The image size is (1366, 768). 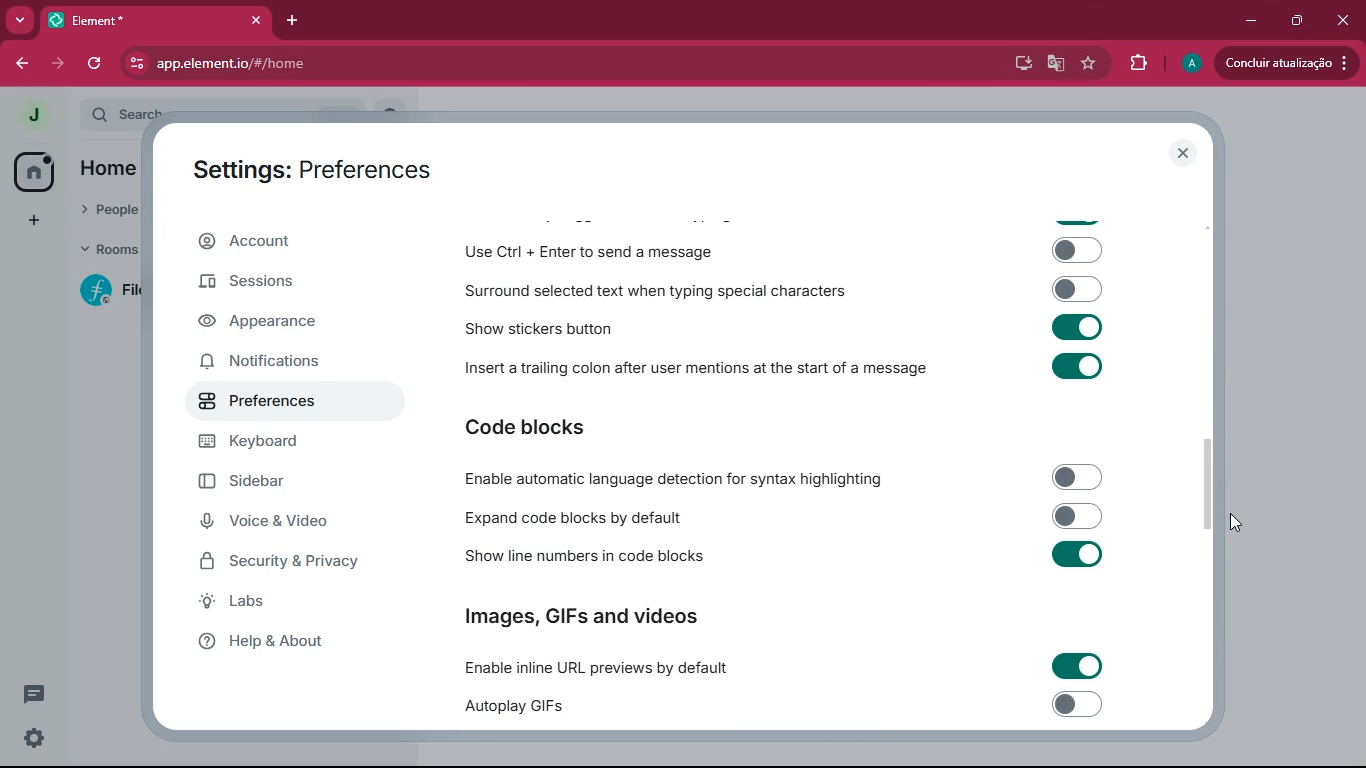 What do you see at coordinates (281, 282) in the screenshot?
I see `sessions` at bounding box center [281, 282].